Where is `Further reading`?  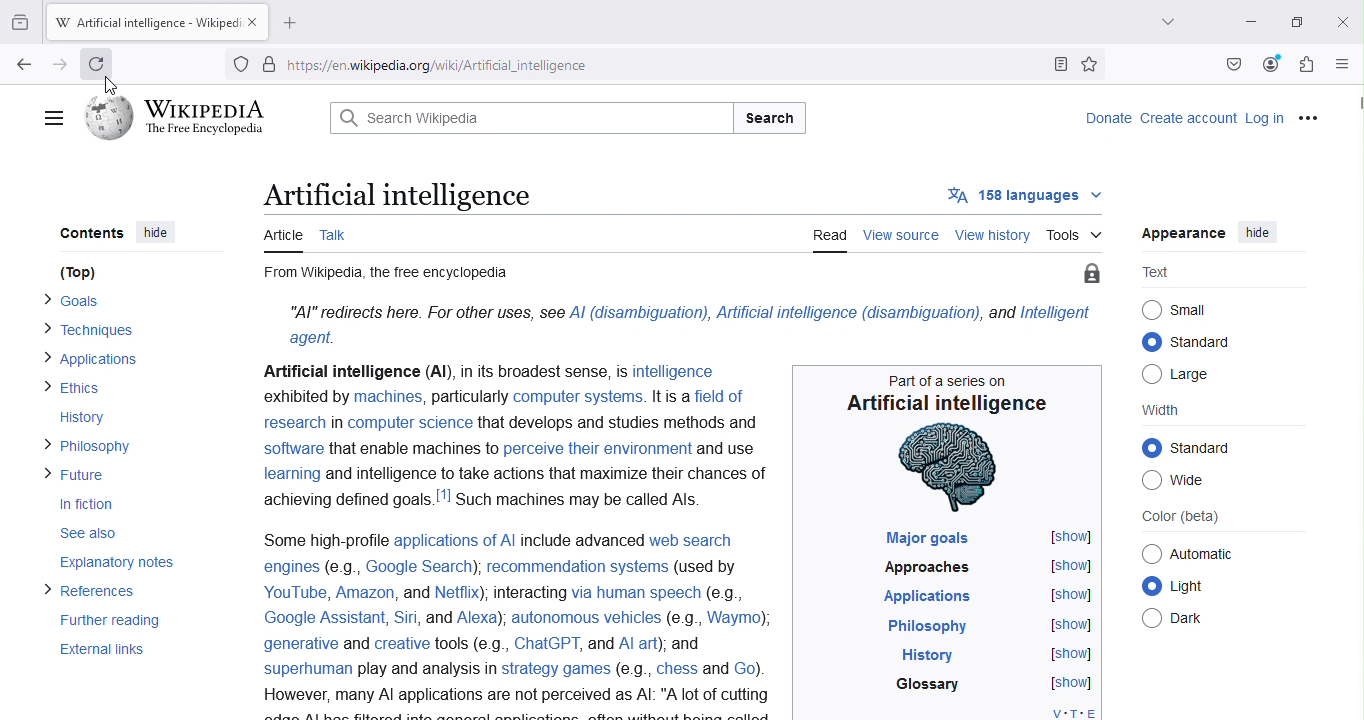 Further reading is located at coordinates (105, 618).